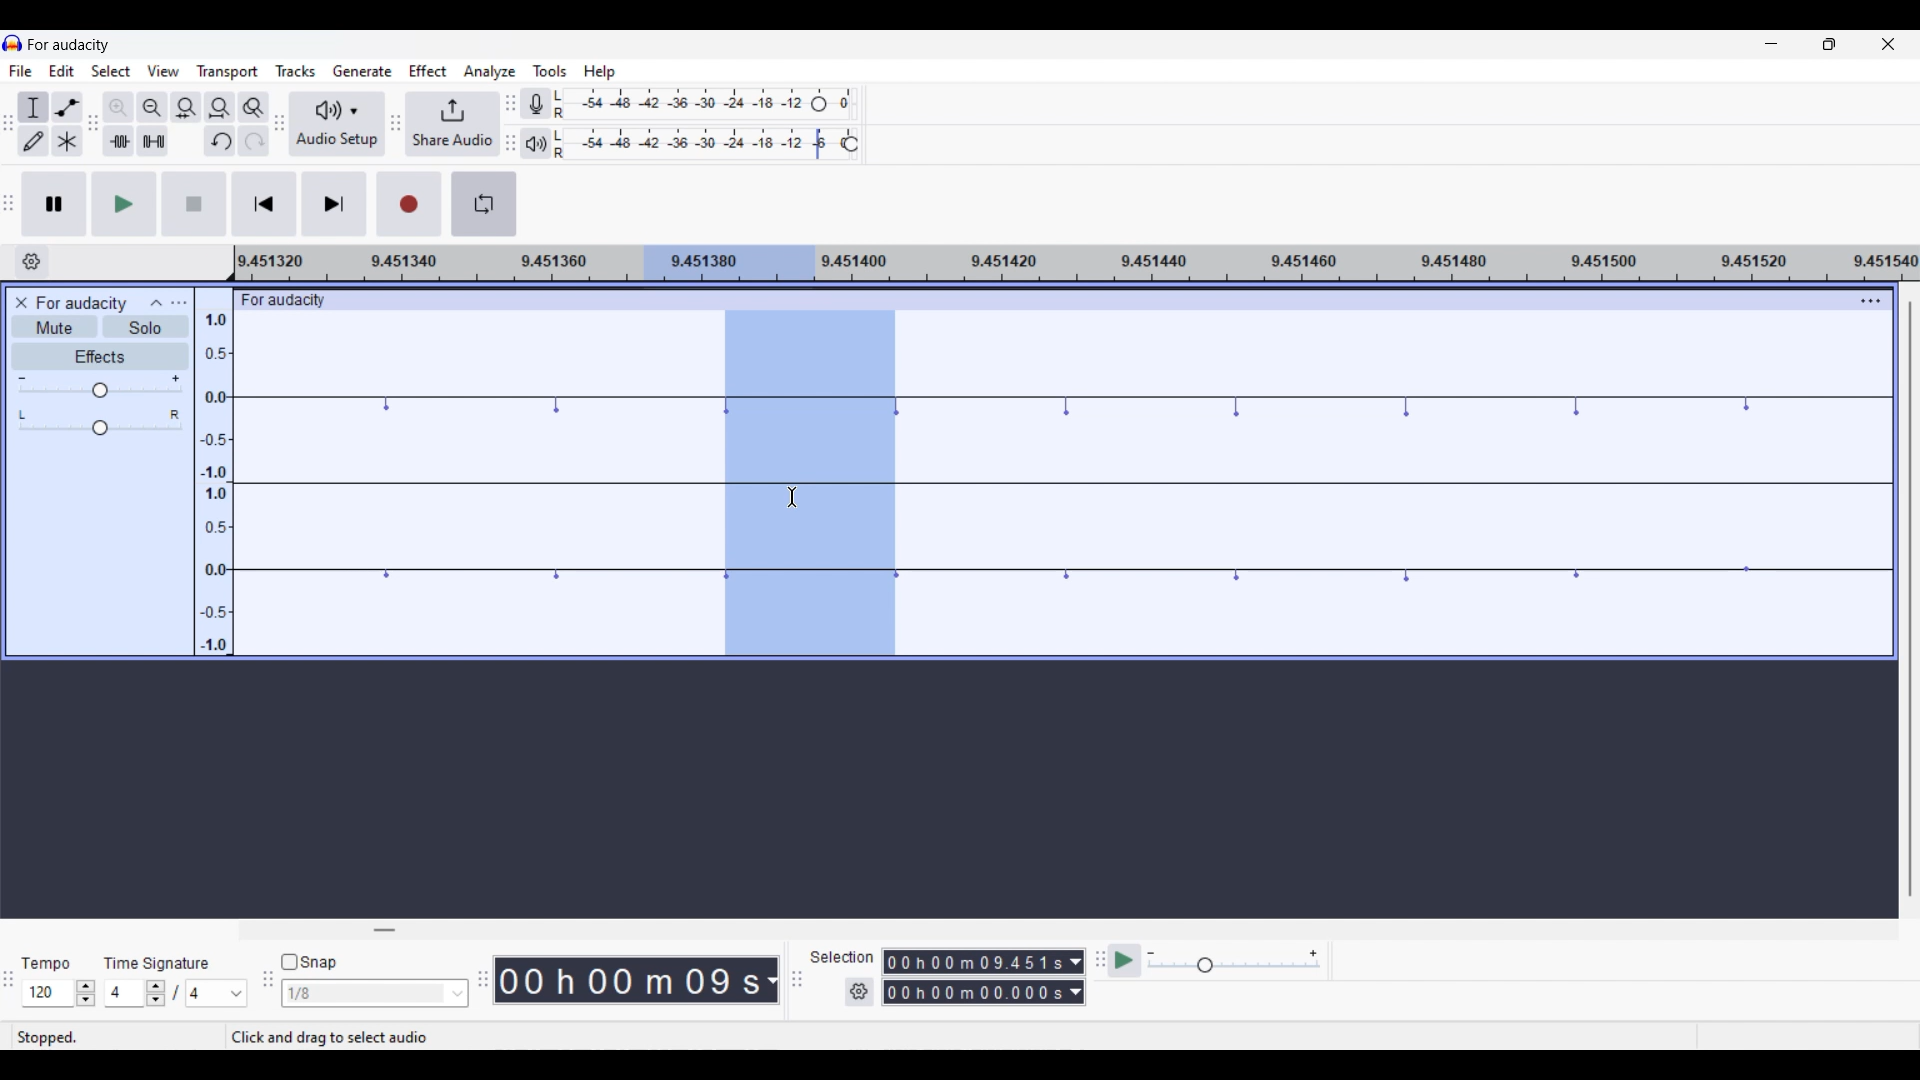 This screenshot has height=1080, width=1920. What do you see at coordinates (535, 144) in the screenshot?
I see `Playback meter` at bounding box center [535, 144].